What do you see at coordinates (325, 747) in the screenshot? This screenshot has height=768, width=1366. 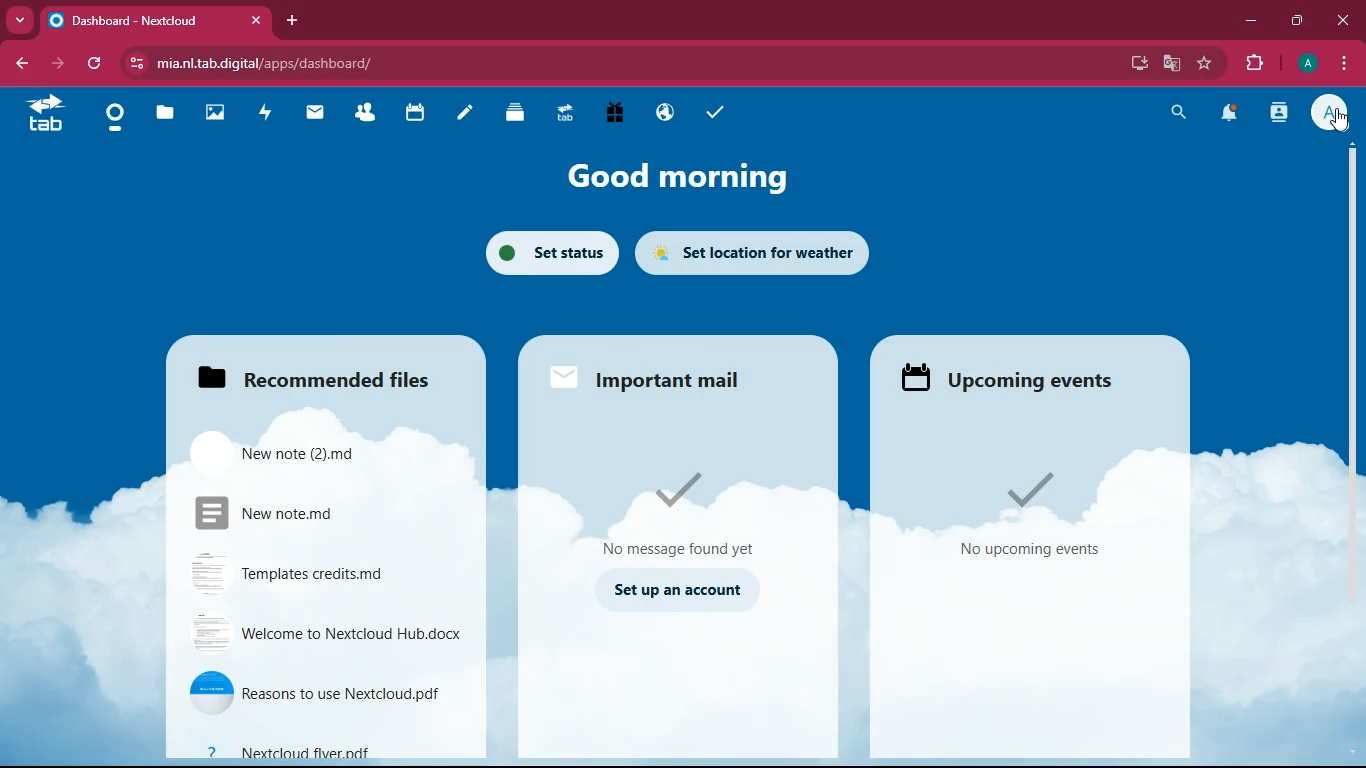 I see `file` at bounding box center [325, 747].